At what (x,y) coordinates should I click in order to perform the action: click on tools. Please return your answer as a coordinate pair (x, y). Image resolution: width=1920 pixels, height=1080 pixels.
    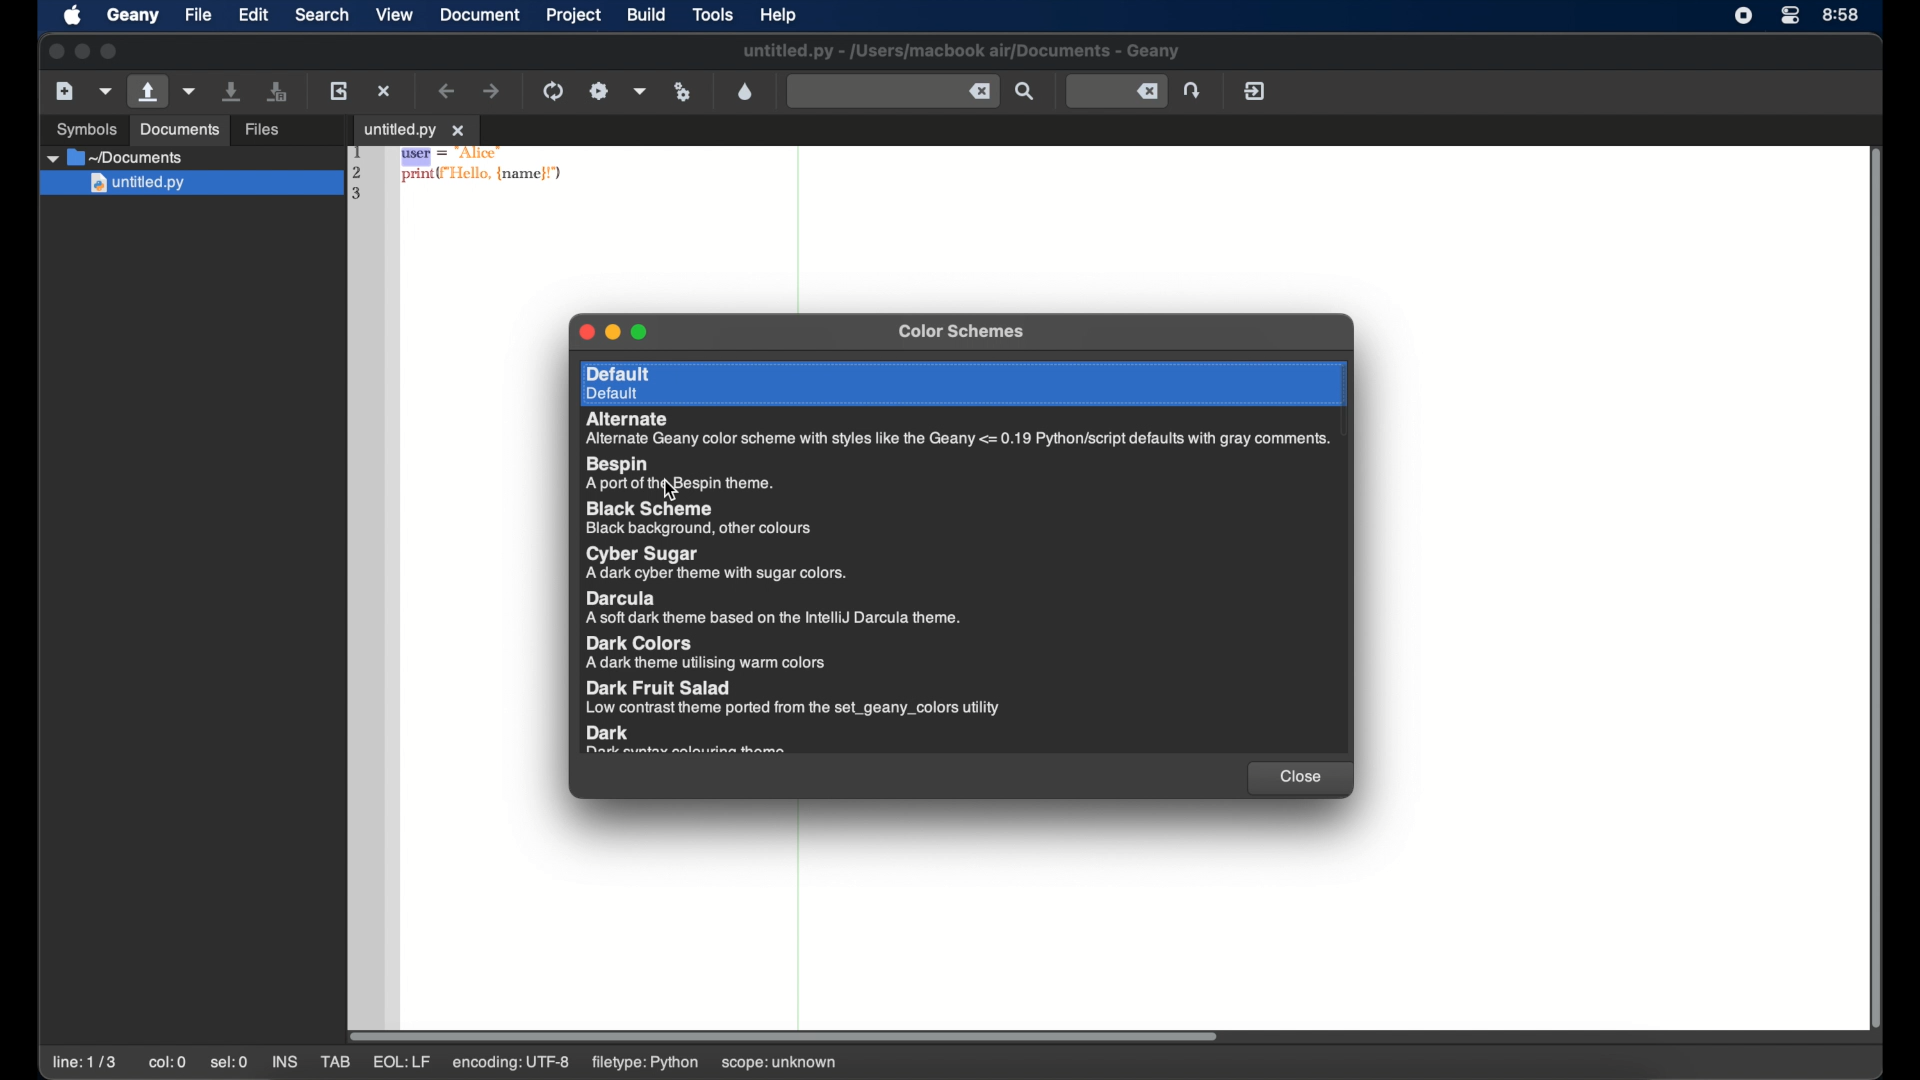
    Looking at the image, I should click on (713, 15).